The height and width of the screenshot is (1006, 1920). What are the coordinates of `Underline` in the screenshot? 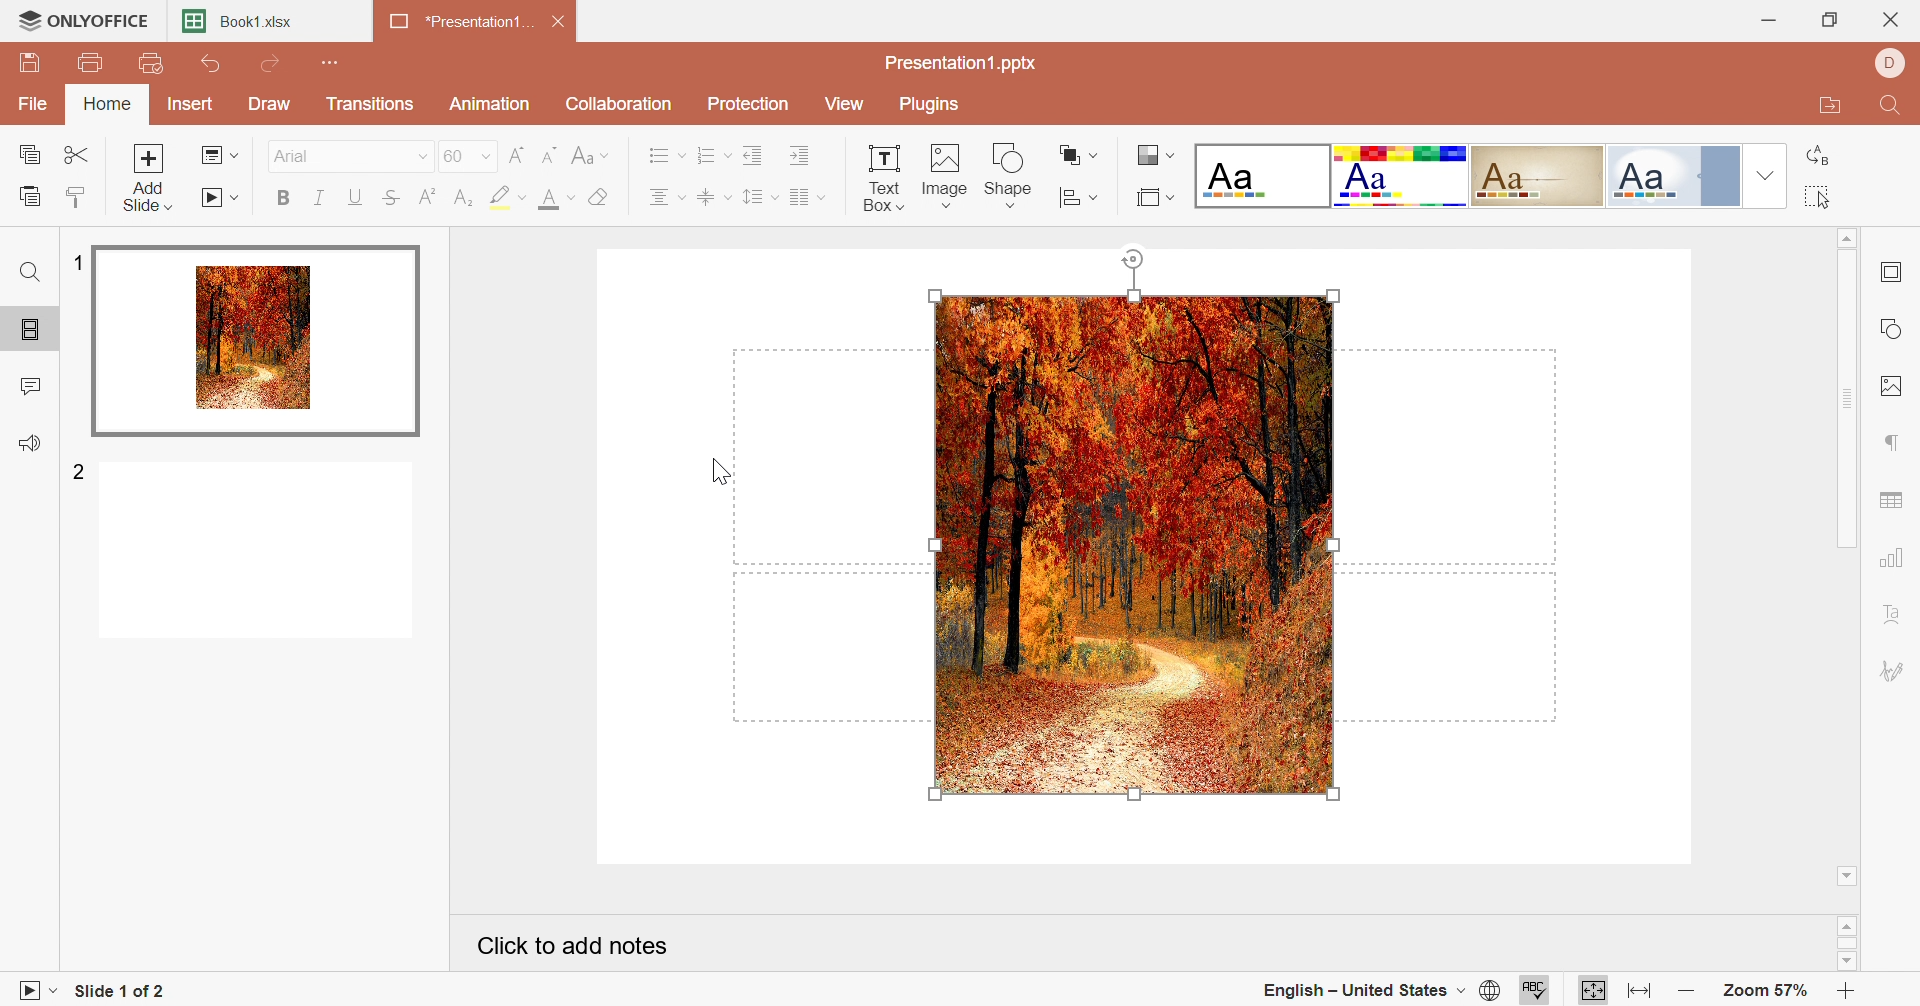 It's located at (355, 196).